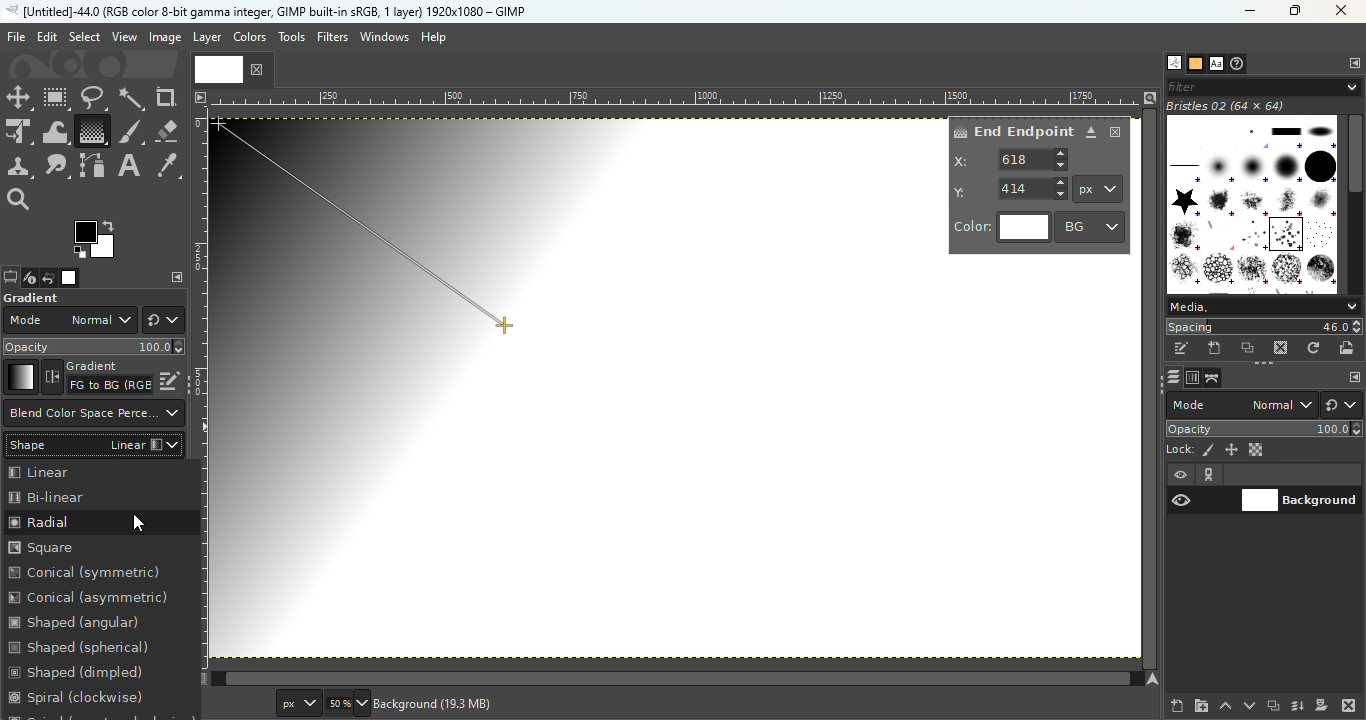  Describe the element at coordinates (1012, 159) in the screenshot. I see `X axis measurment` at that location.